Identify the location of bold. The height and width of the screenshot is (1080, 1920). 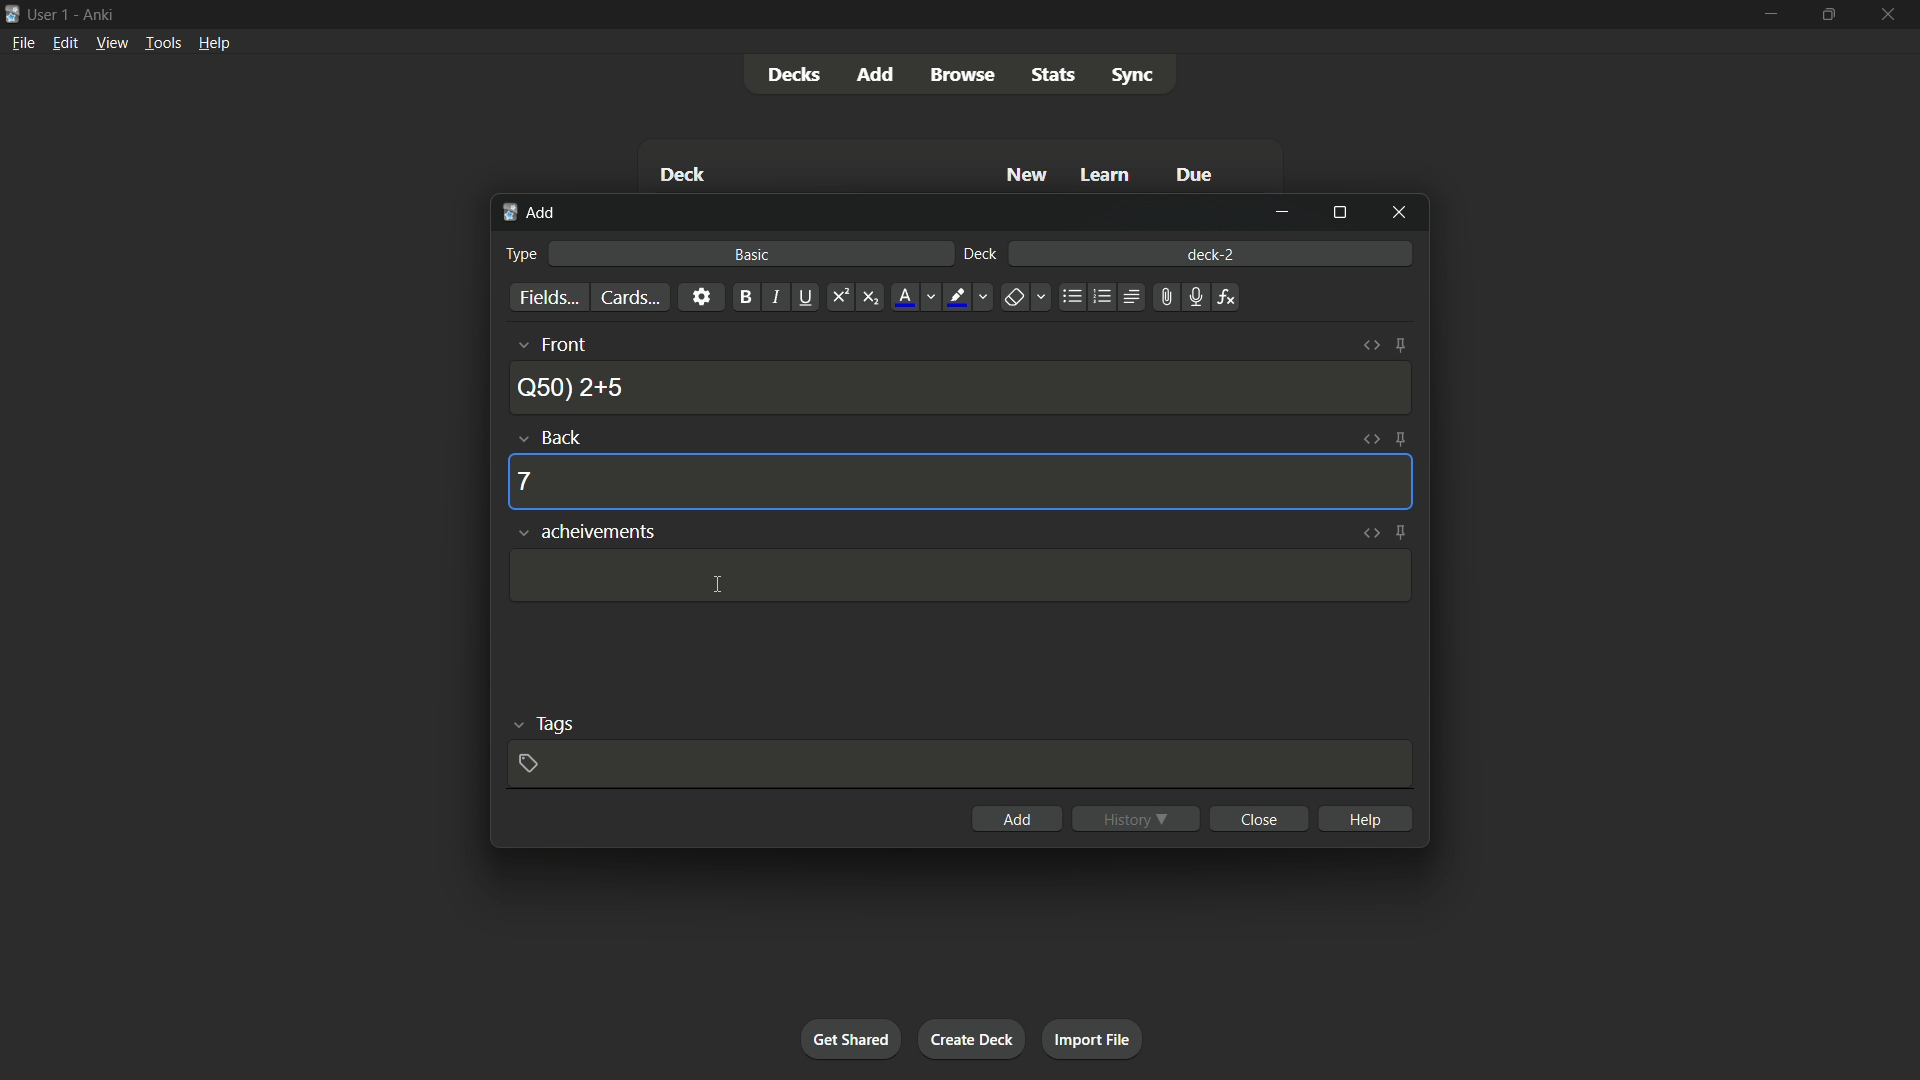
(745, 298).